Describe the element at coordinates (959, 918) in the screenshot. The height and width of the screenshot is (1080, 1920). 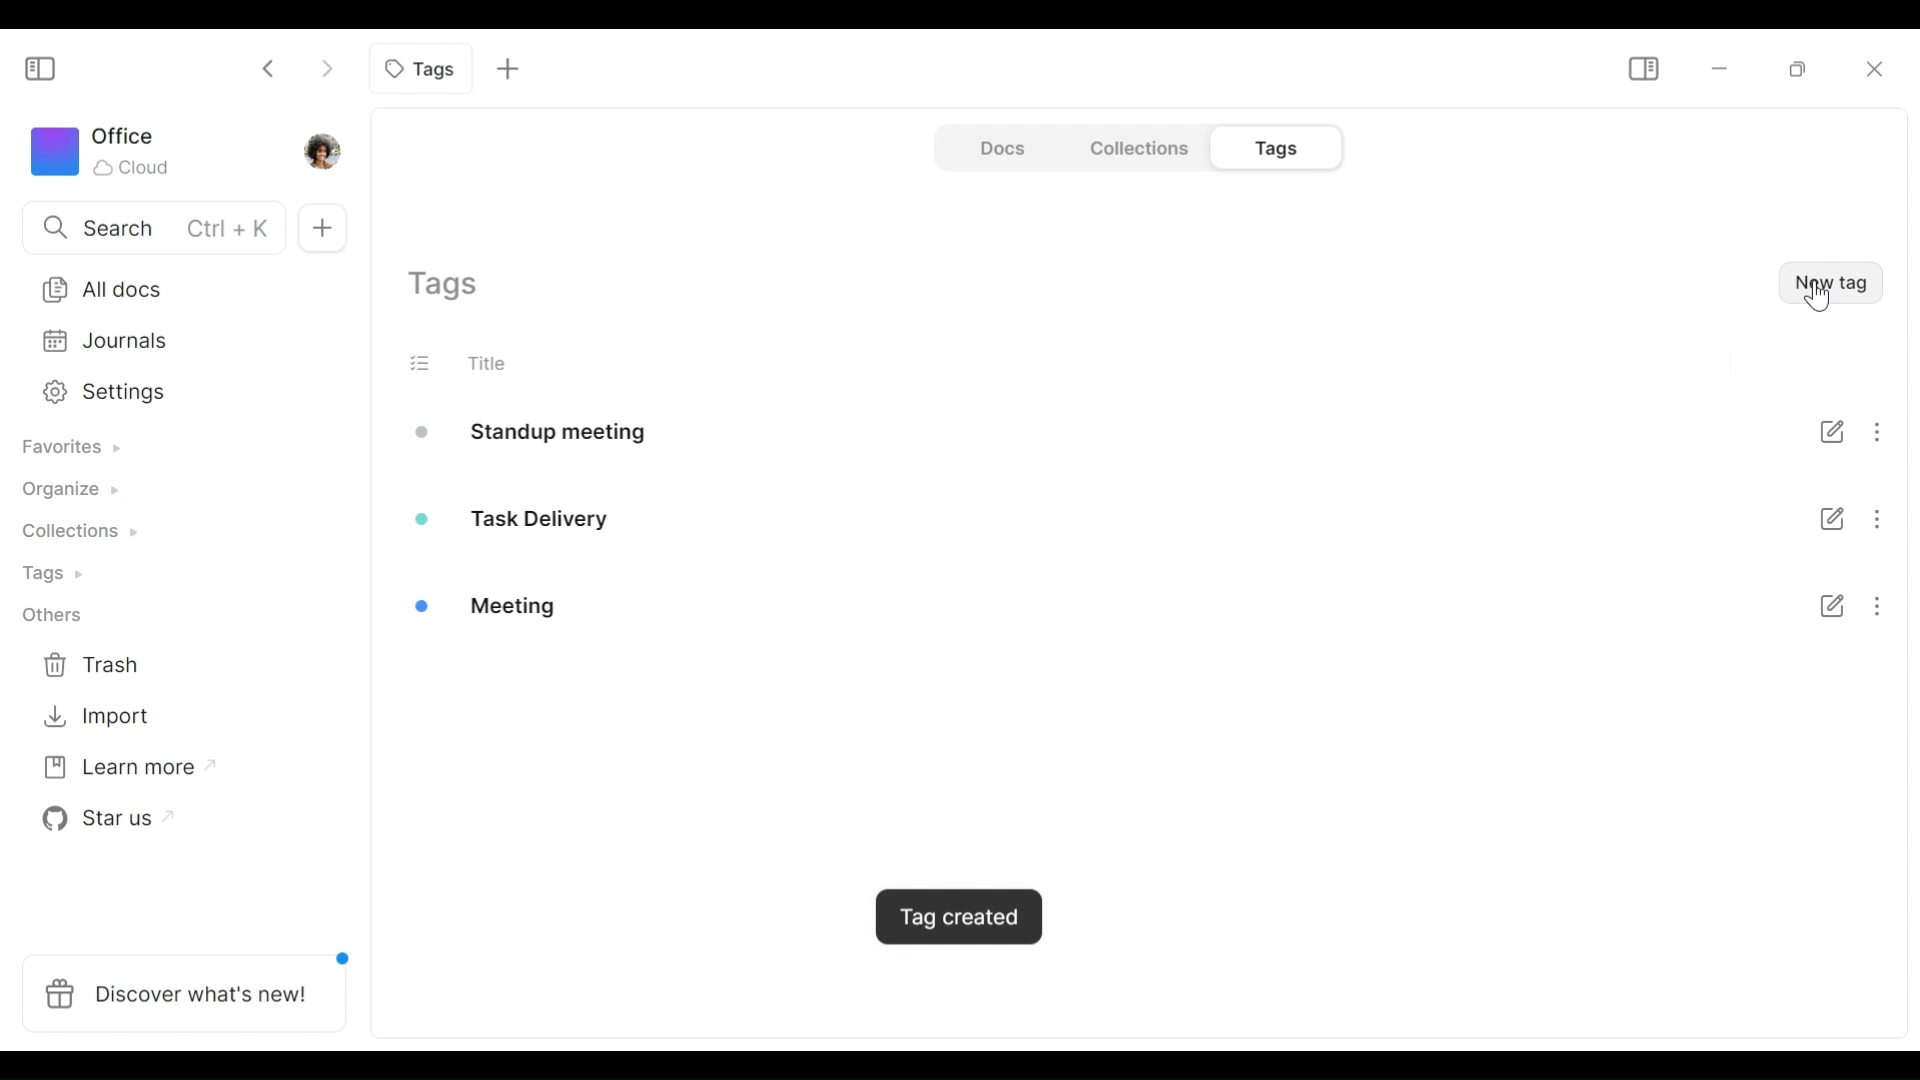
I see `Popup` at that location.